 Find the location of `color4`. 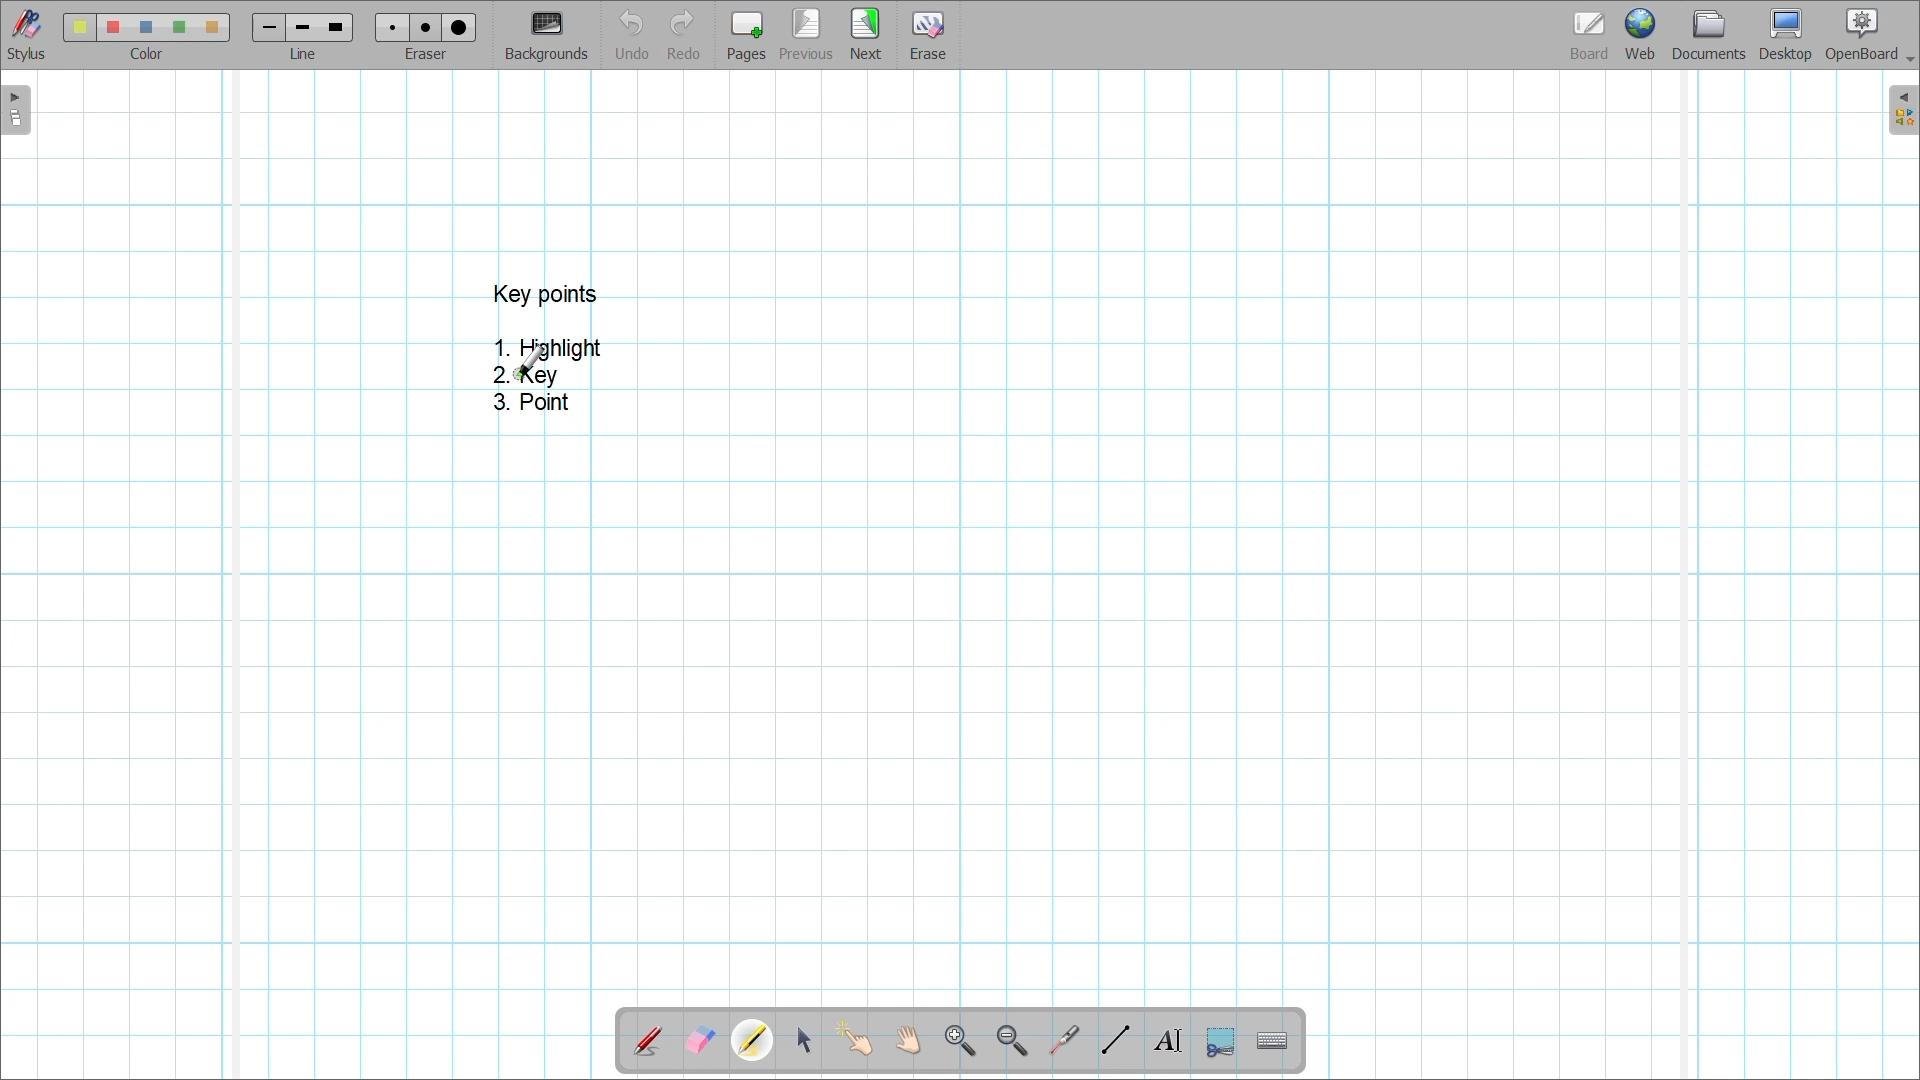

color4 is located at coordinates (178, 26).